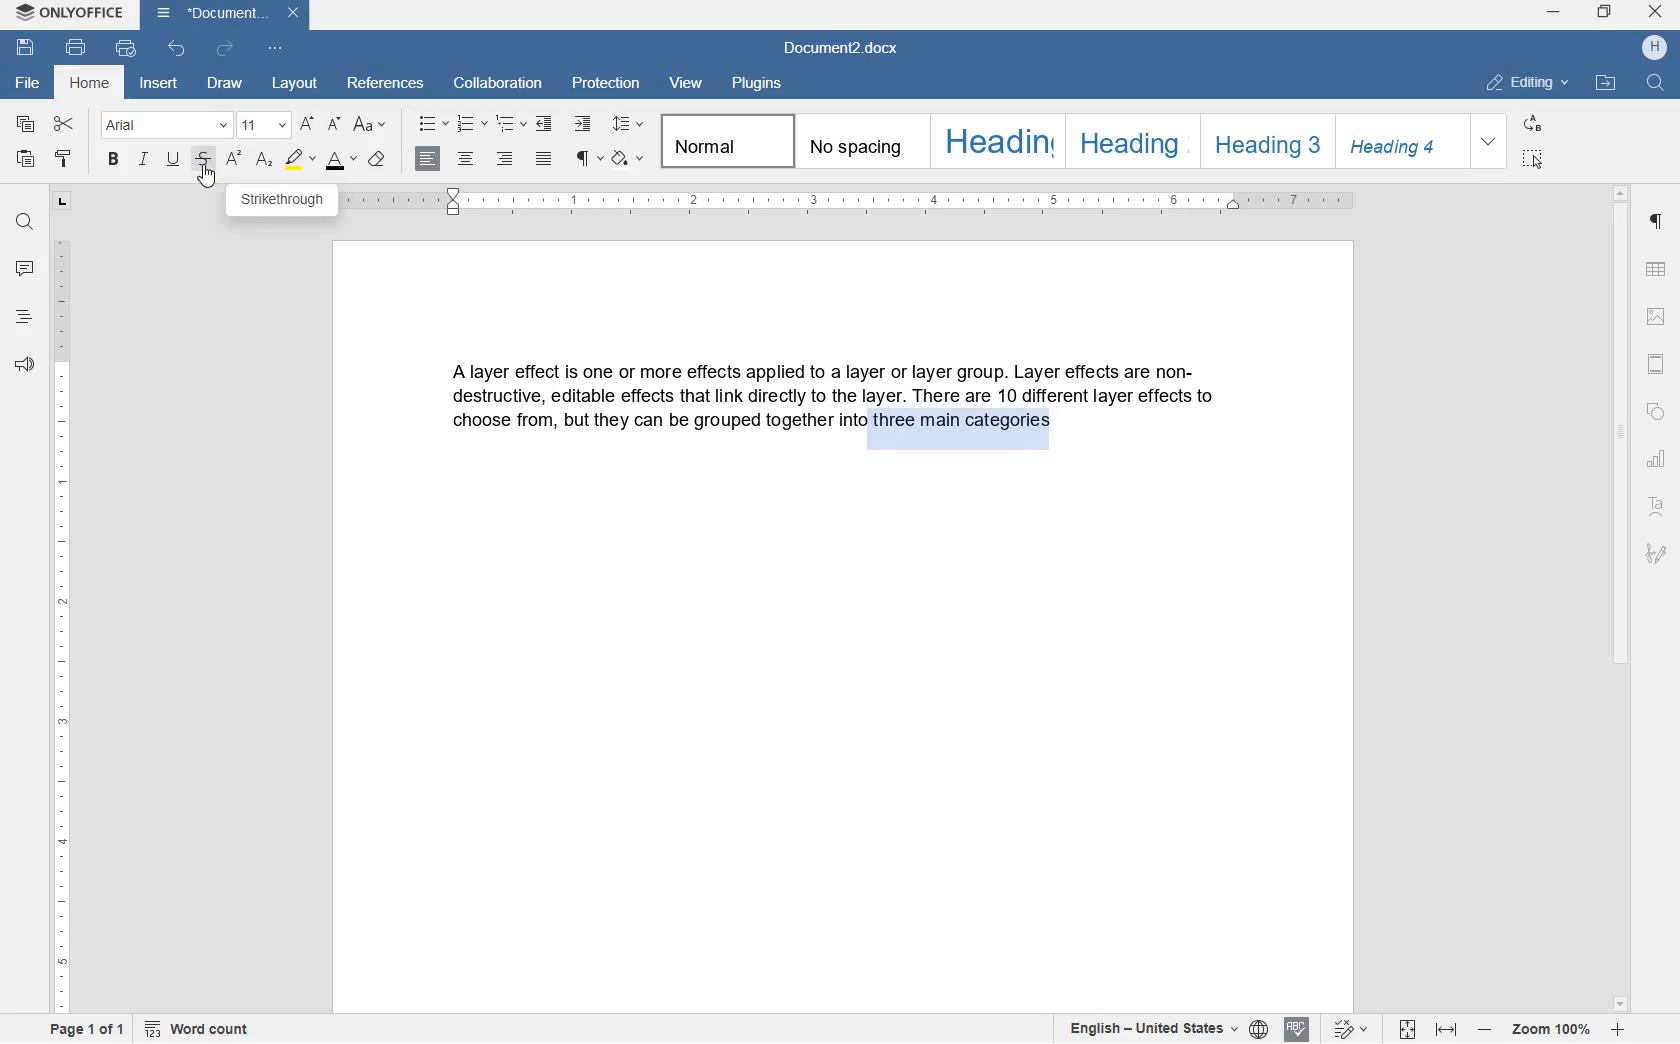  What do you see at coordinates (756, 84) in the screenshot?
I see `plugins` at bounding box center [756, 84].